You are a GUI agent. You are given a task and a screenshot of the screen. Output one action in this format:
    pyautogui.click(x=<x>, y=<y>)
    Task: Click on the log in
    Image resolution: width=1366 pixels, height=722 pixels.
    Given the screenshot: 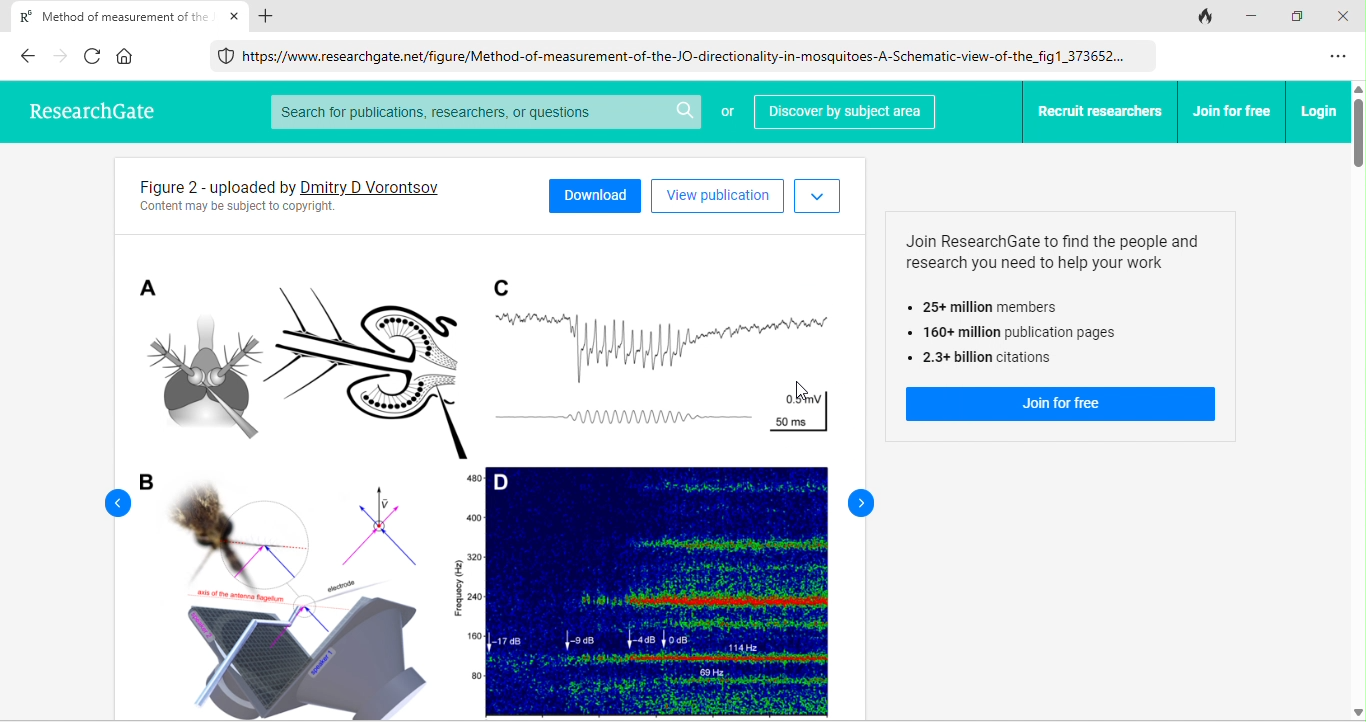 What is the action you would take?
    pyautogui.click(x=1319, y=111)
    